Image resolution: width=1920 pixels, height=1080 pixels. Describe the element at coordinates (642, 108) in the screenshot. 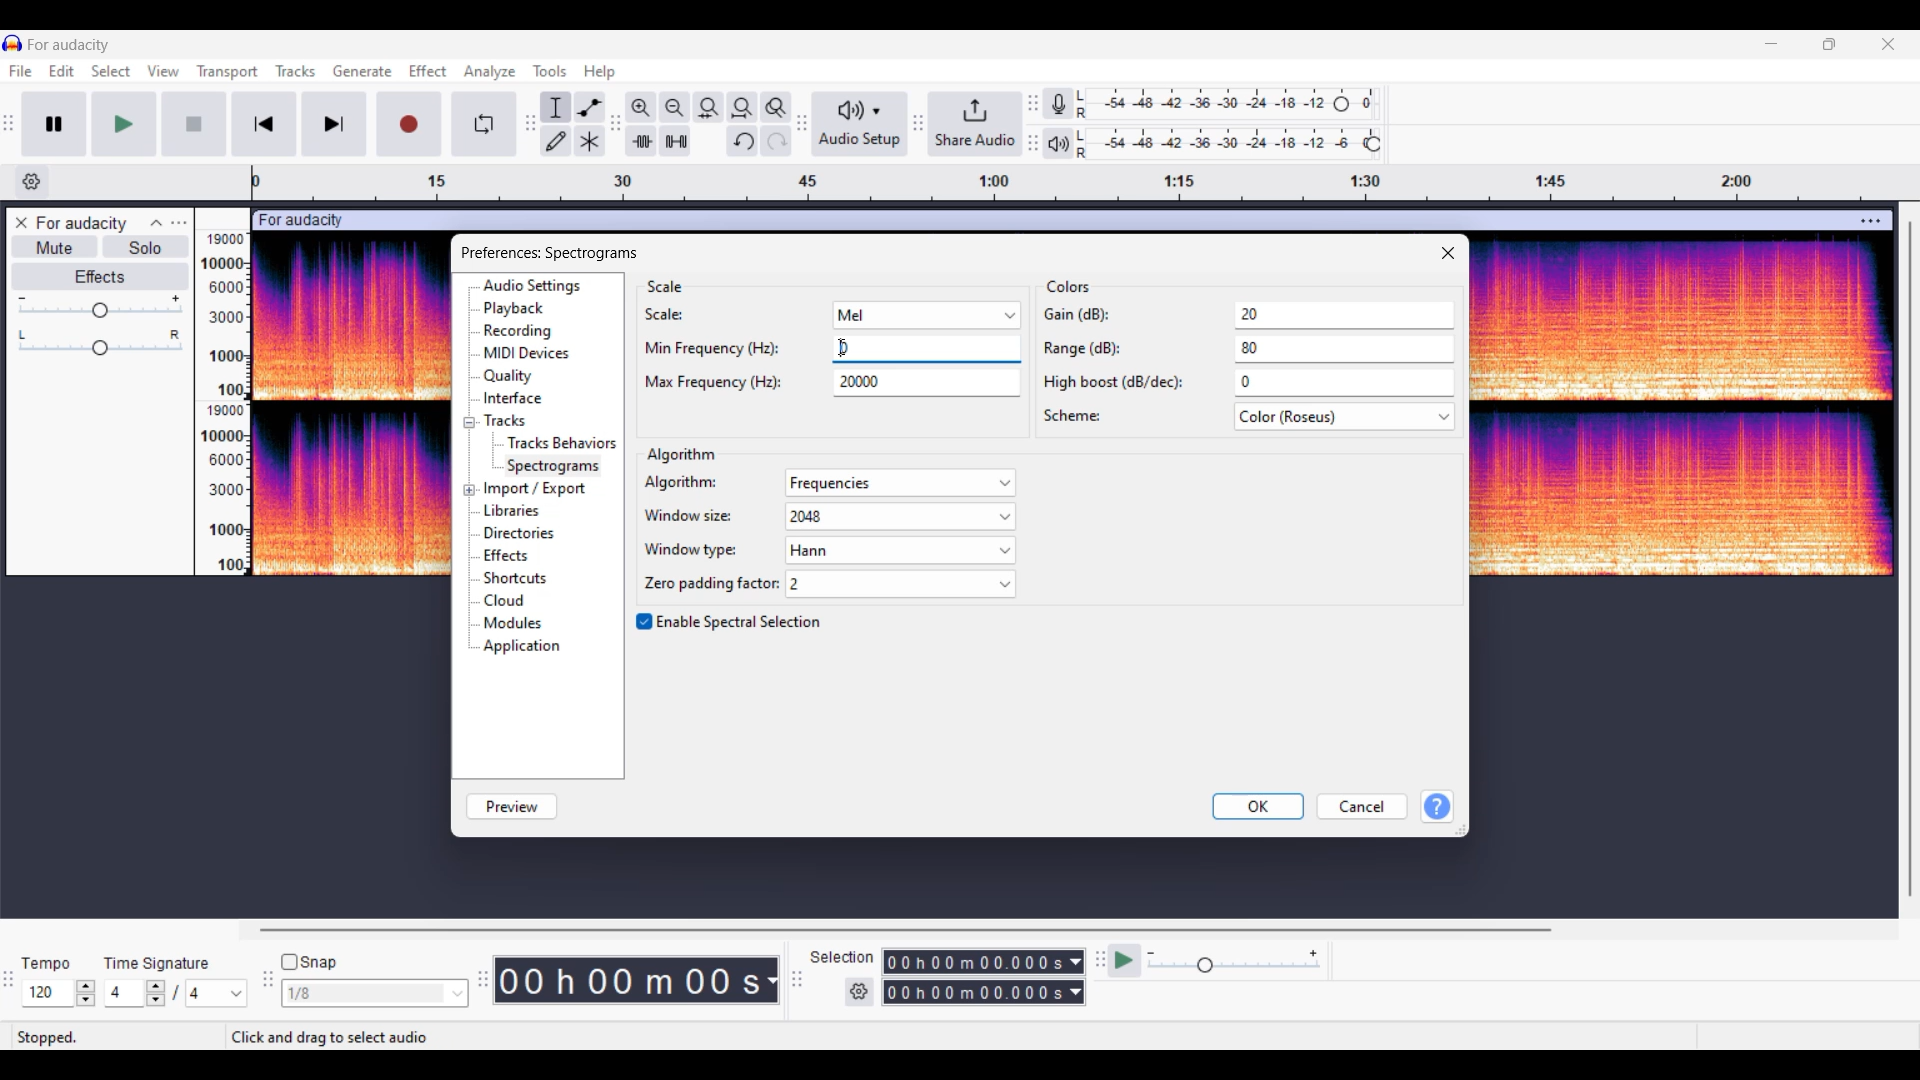

I see `Zoom in` at that location.